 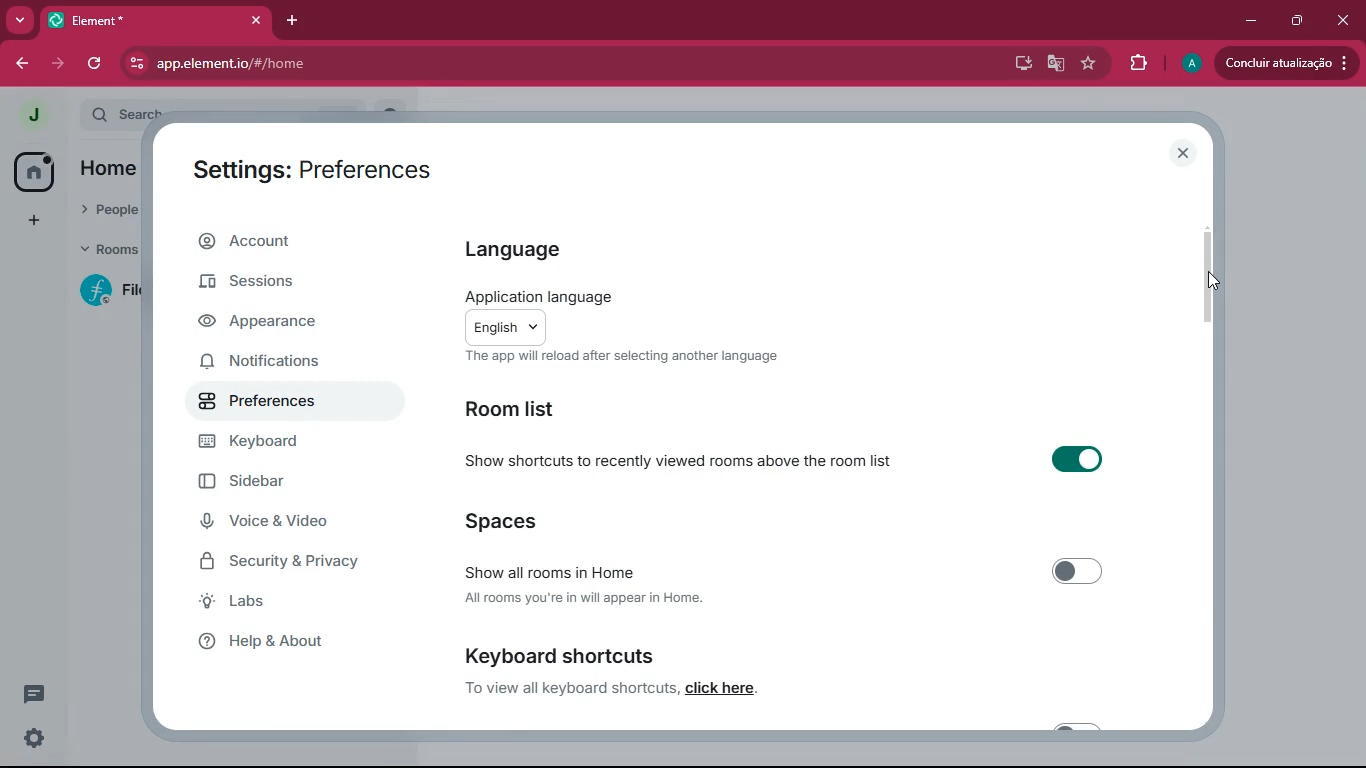 What do you see at coordinates (18, 61) in the screenshot?
I see `back` at bounding box center [18, 61].